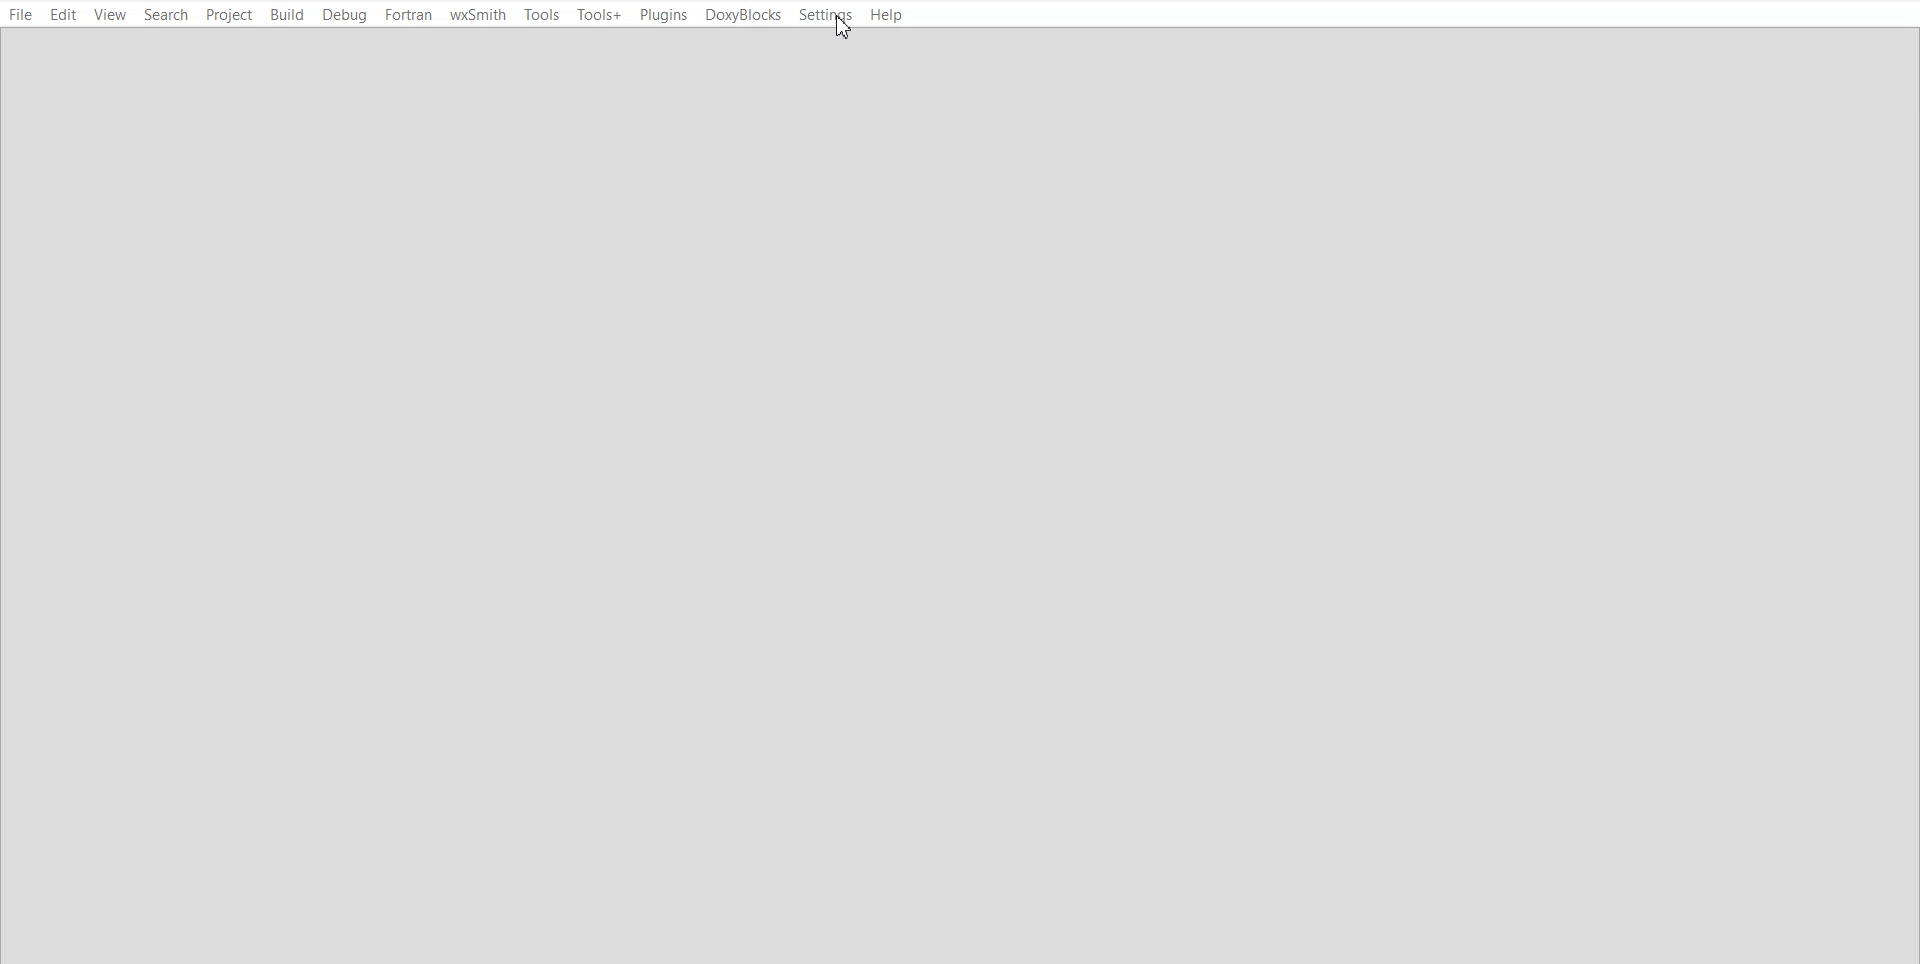  I want to click on Setting, so click(825, 15).